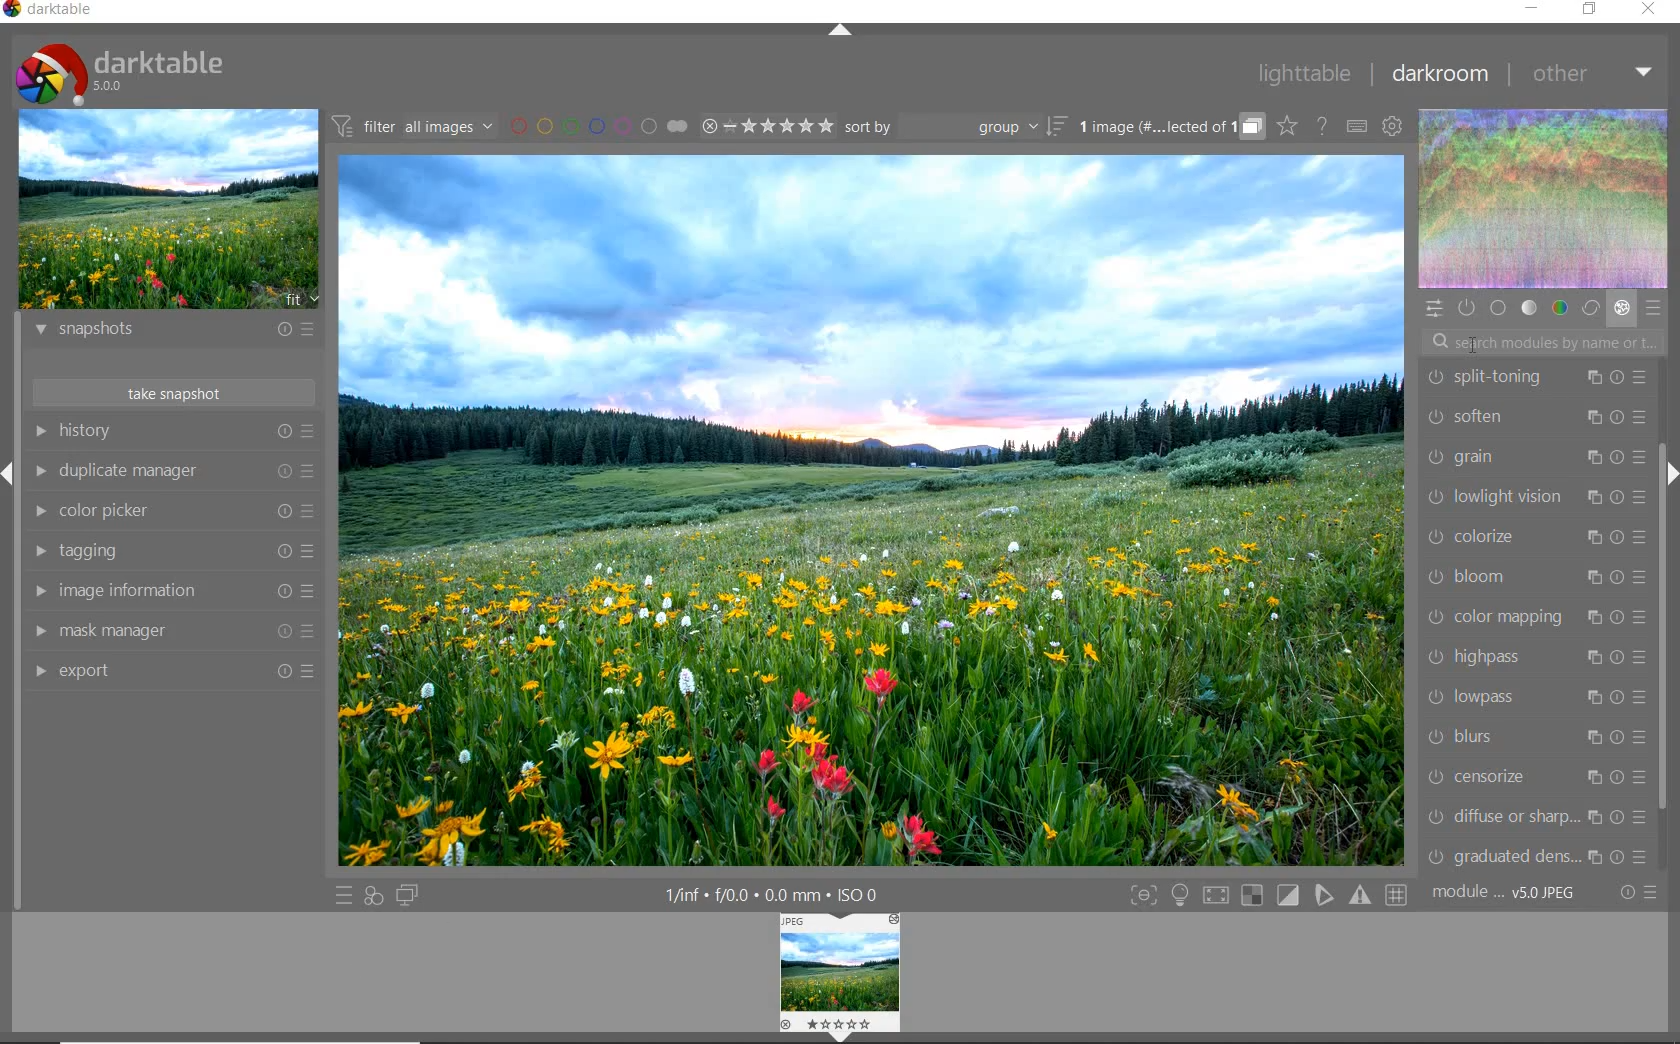  I want to click on close, so click(1650, 9).